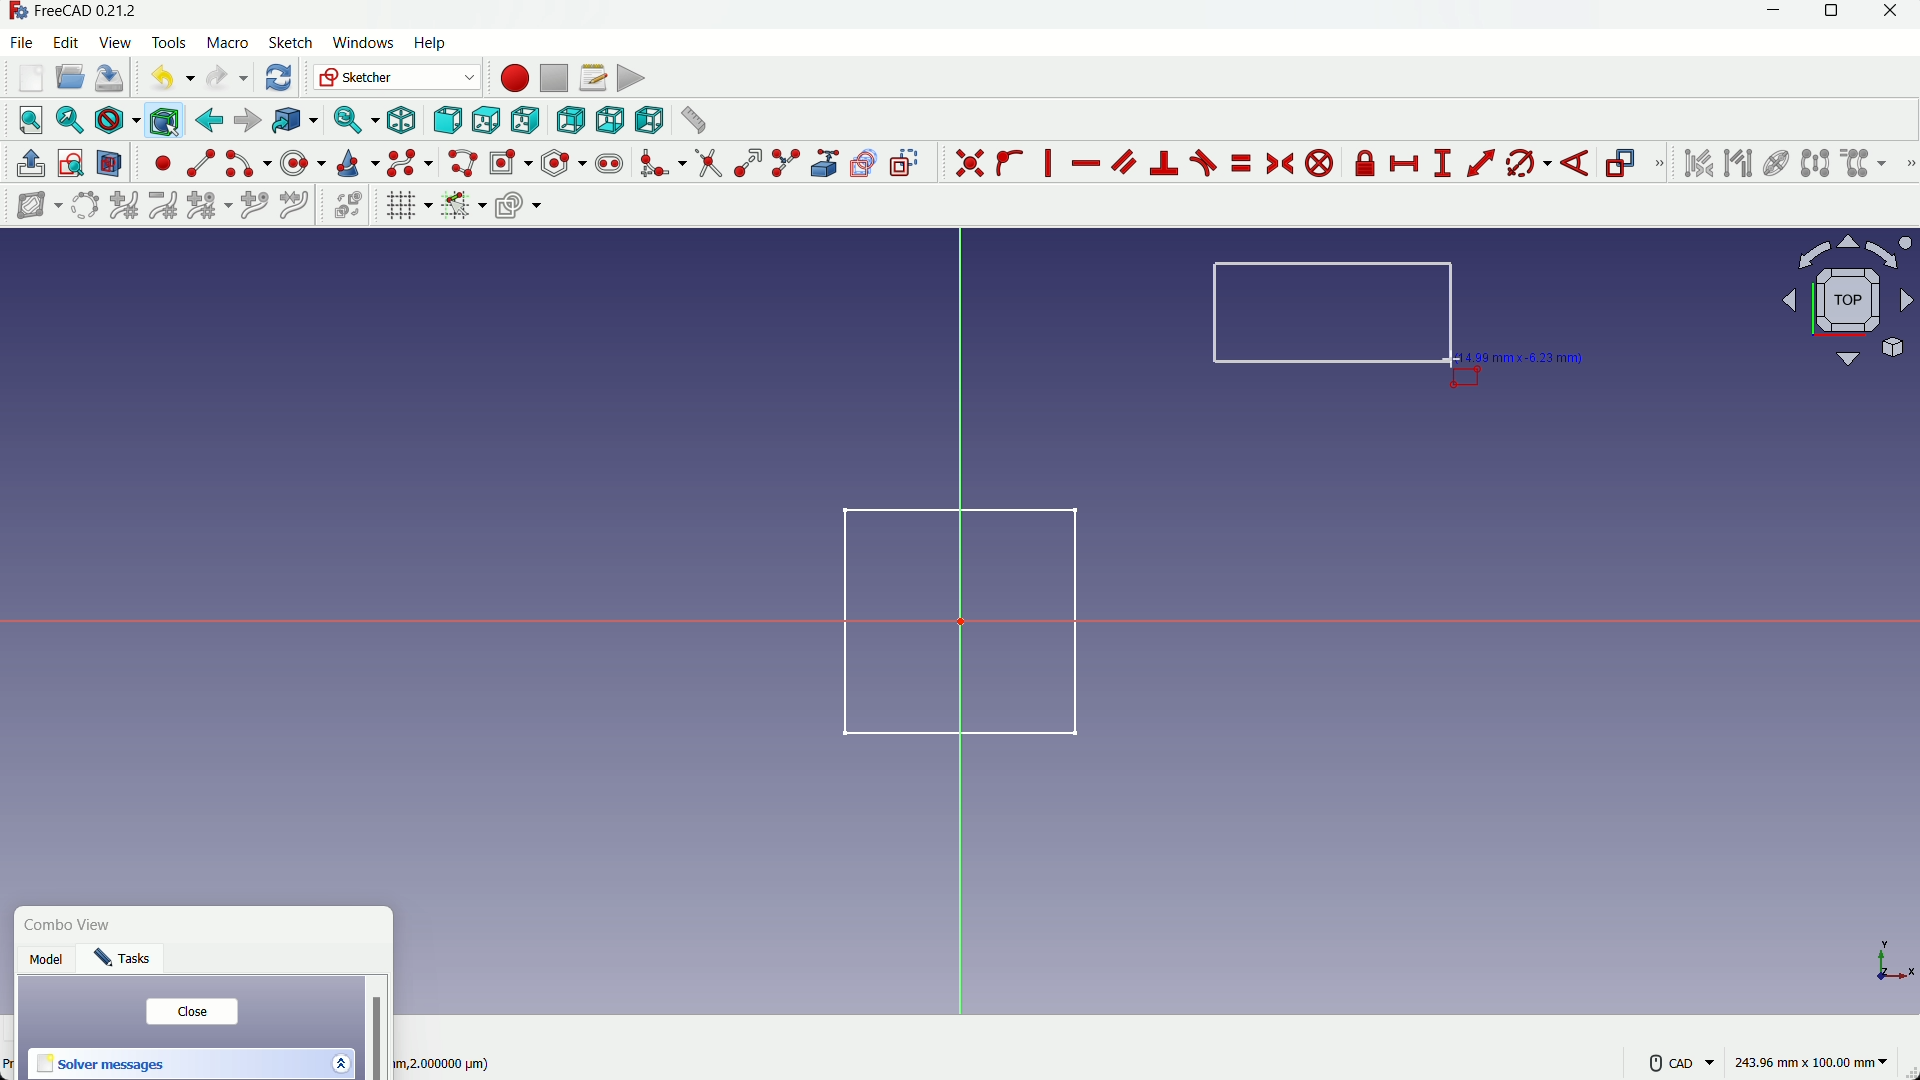 The image size is (1920, 1080). Describe the element at coordinates (485, 122) in the screenshot. I see `top view` at that location.